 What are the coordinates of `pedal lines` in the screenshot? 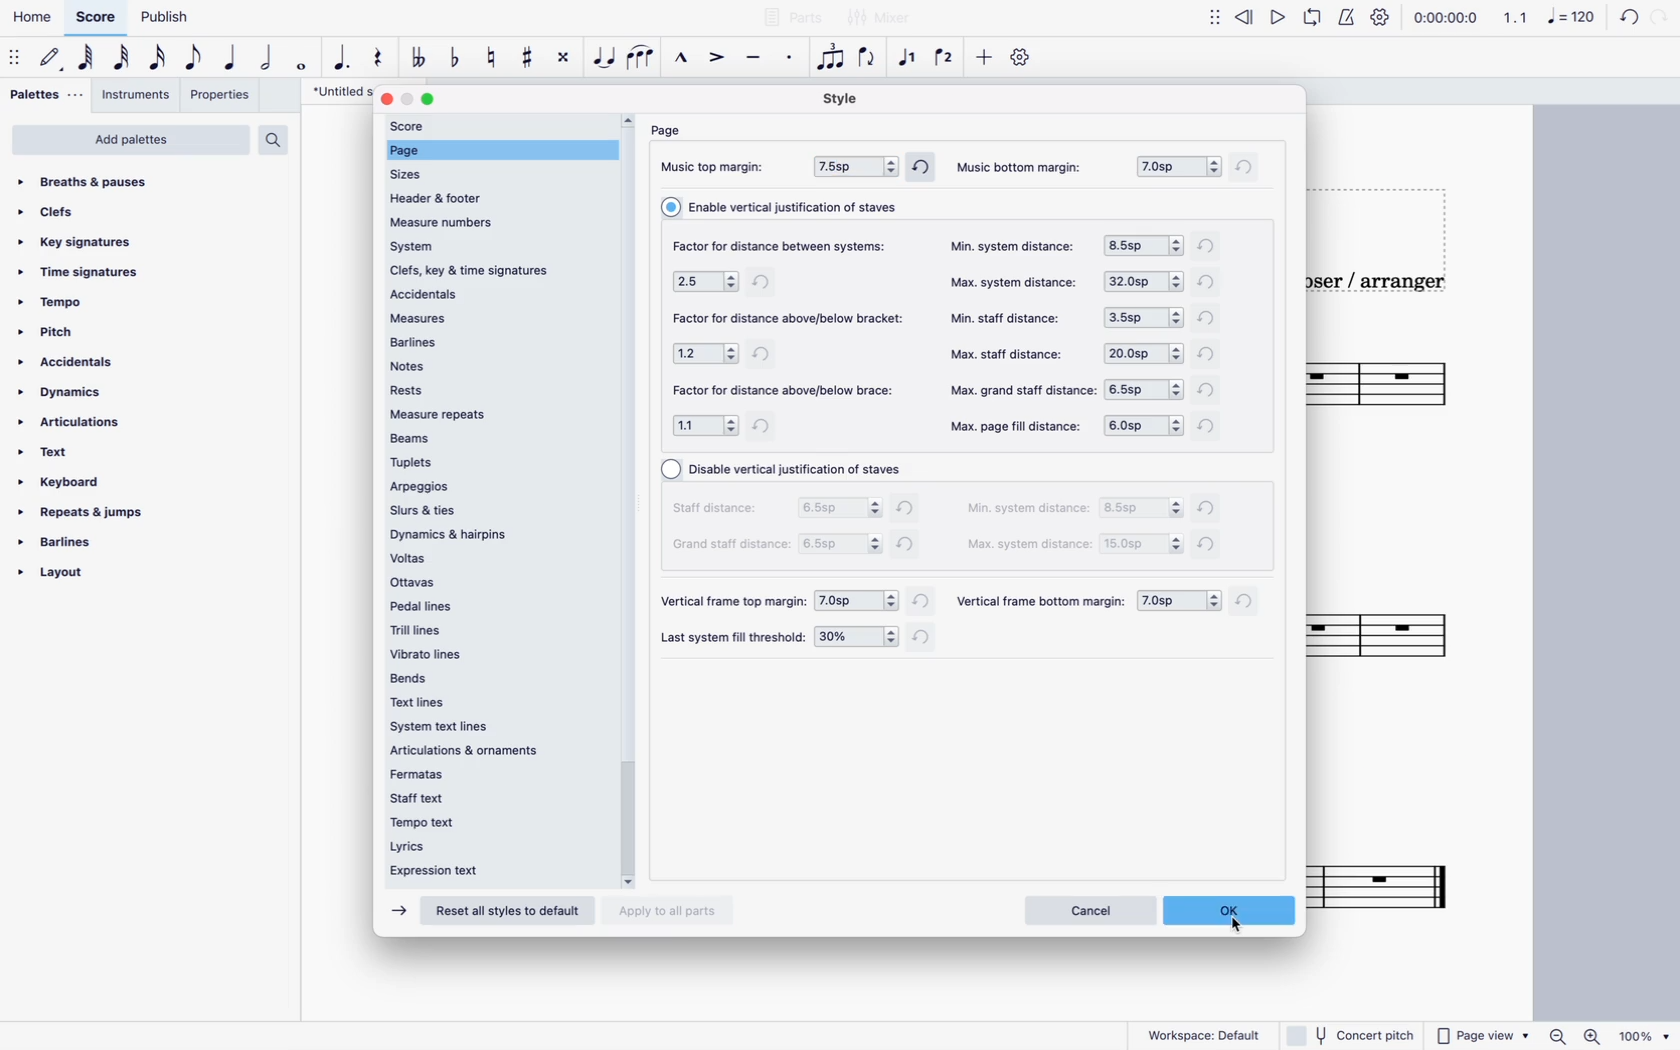 It's located at (495, 606).